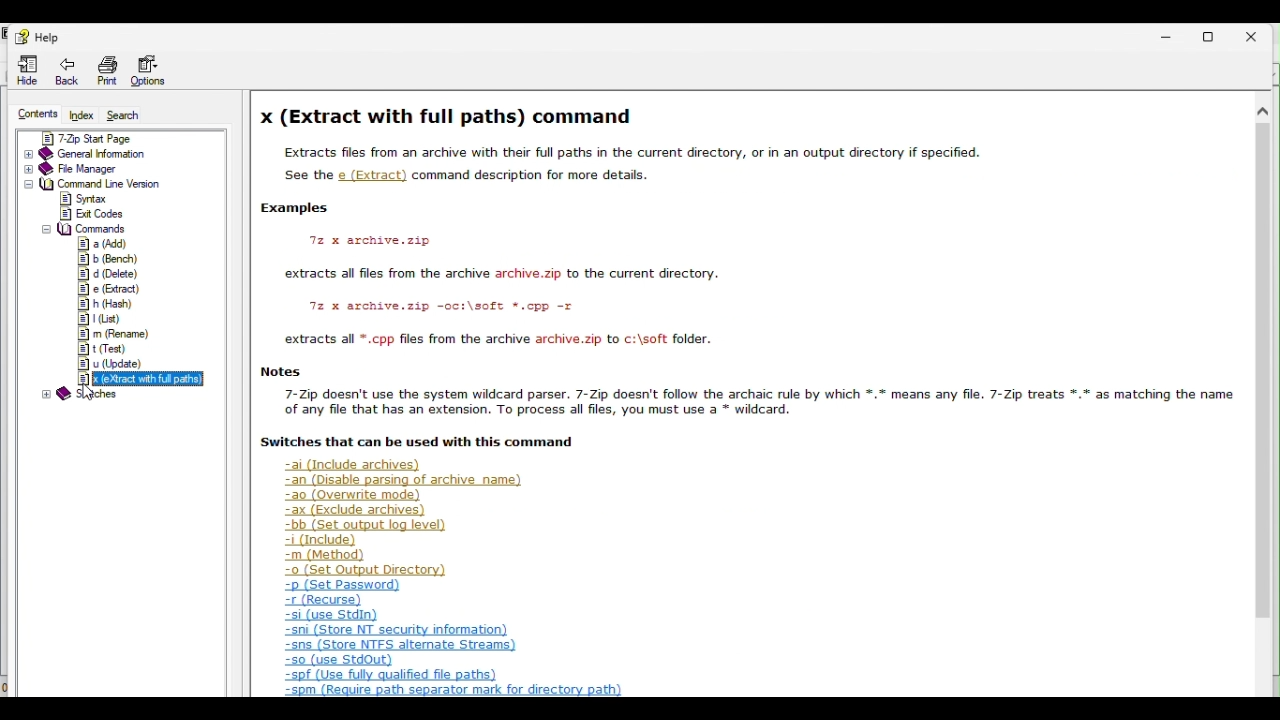  What do you see at coordinates (110, 259) in the screenshot?
I see `b (Bench)` at bounding box center [110, 259].